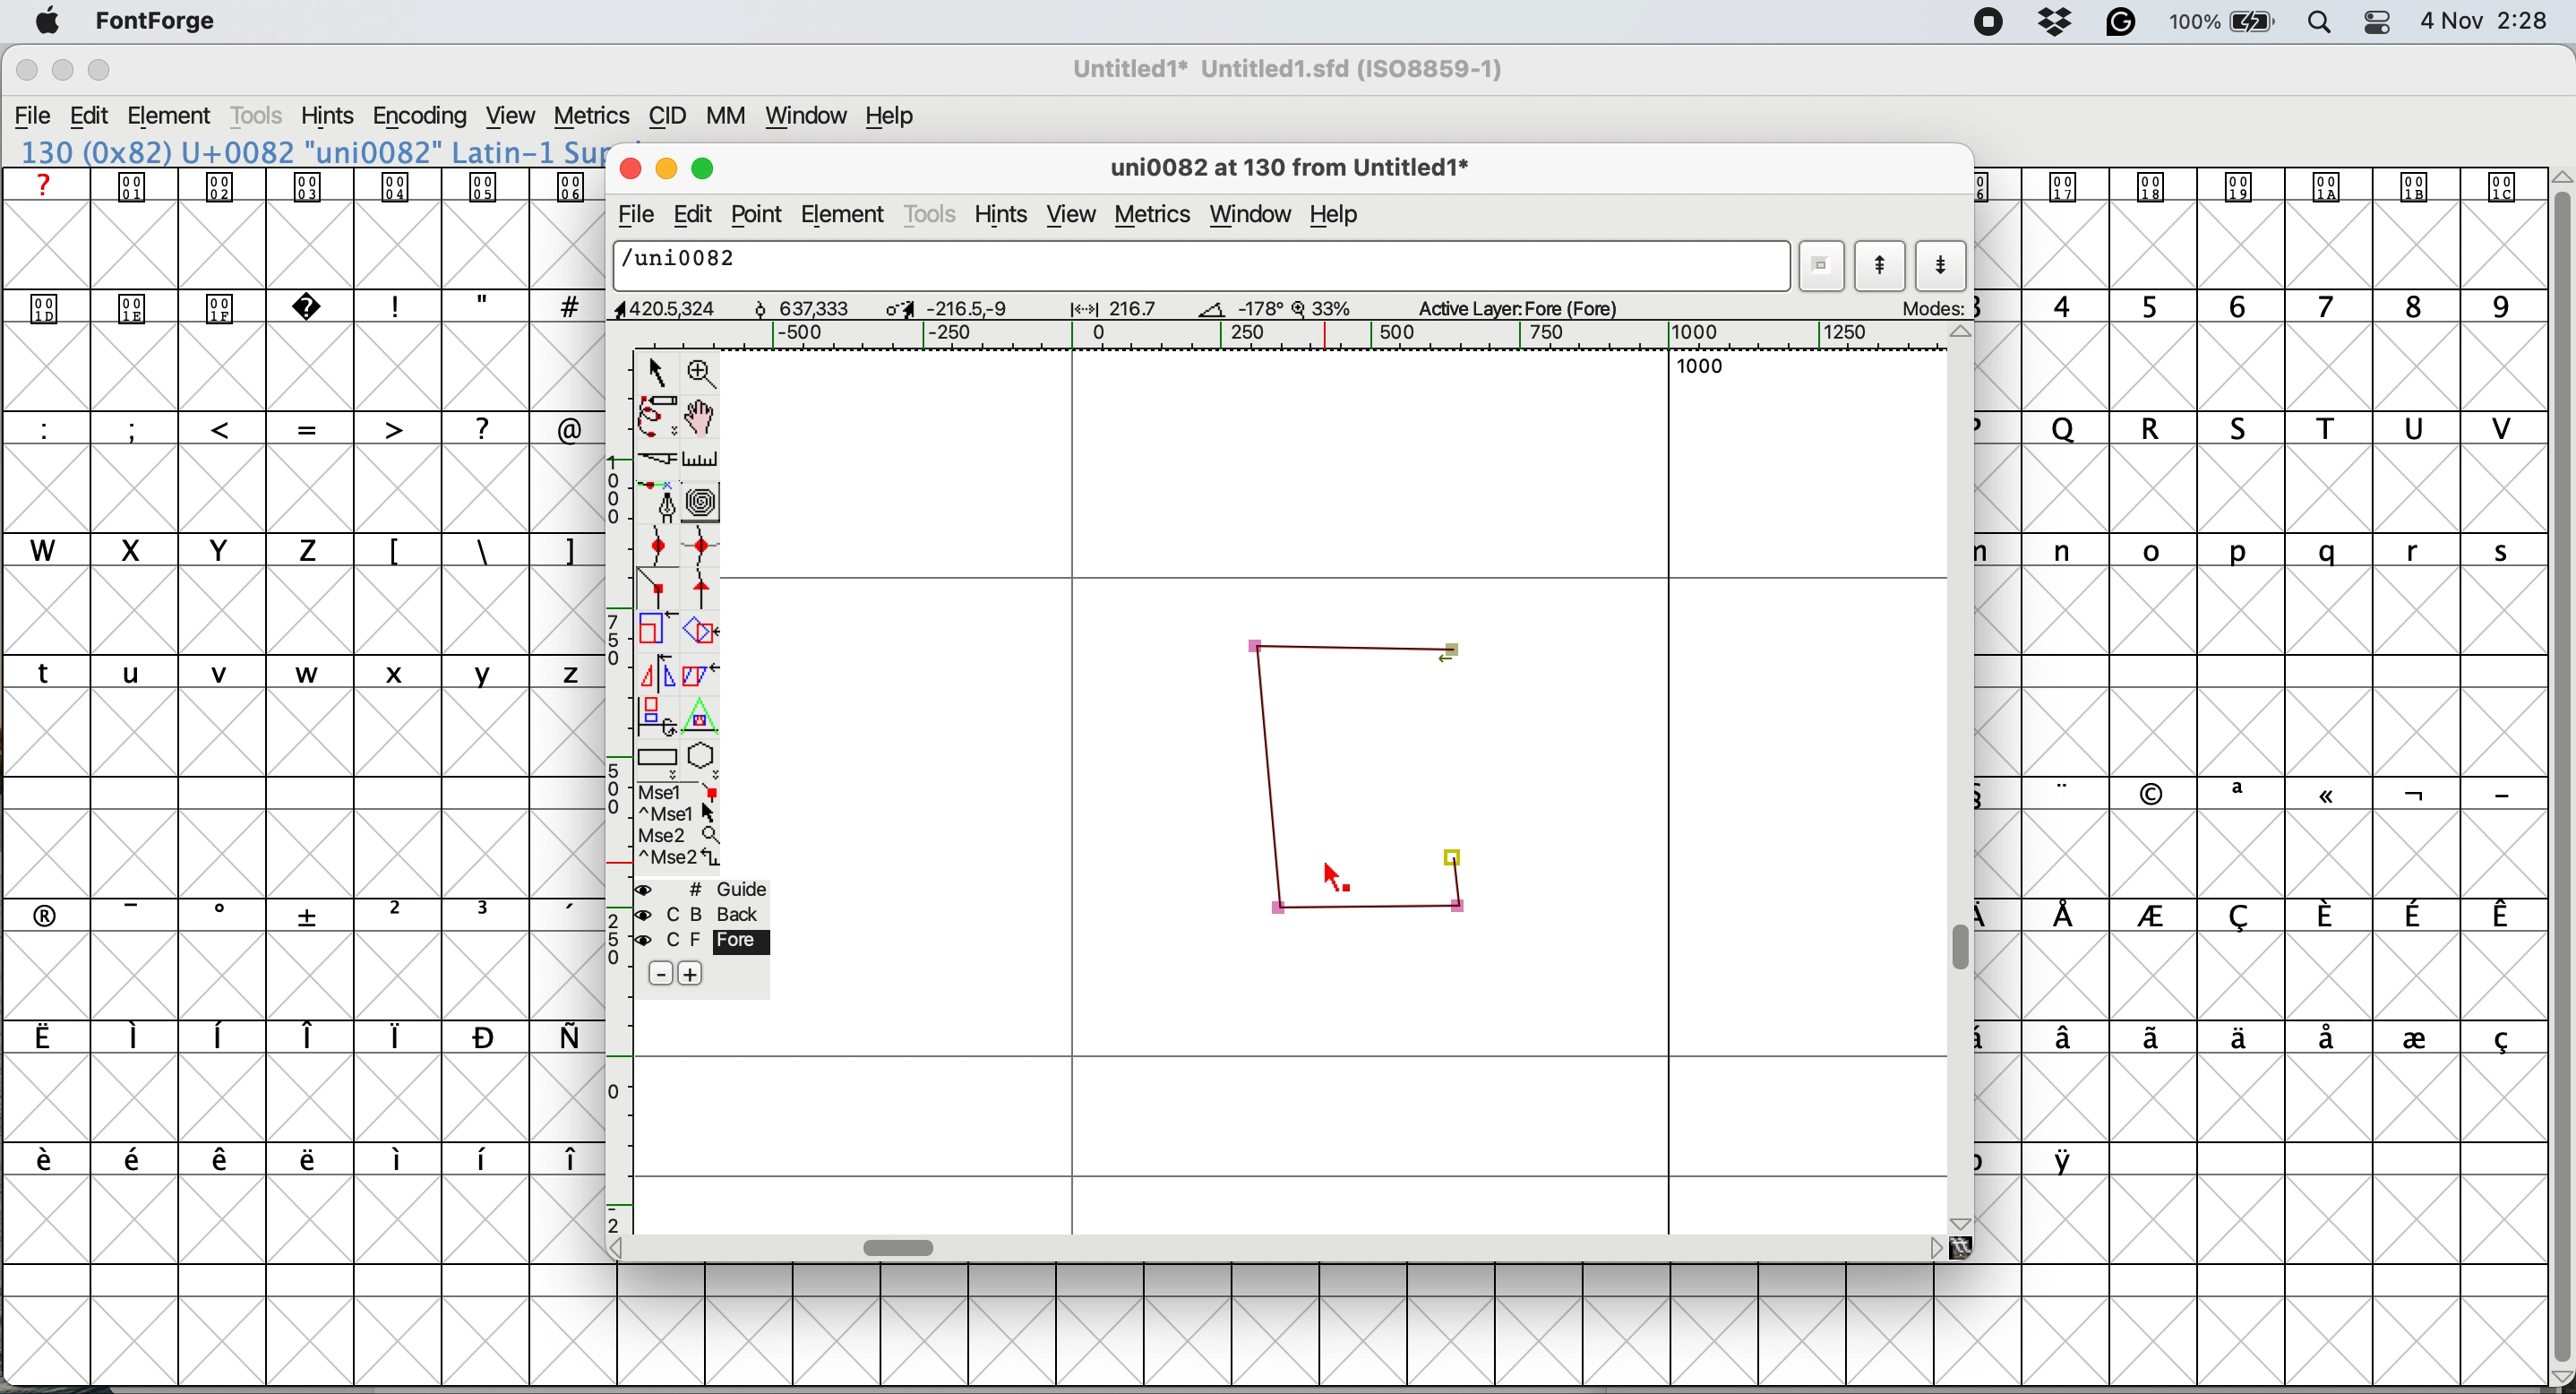 Image resolution: width=2576 pixels, height=1394 pixels. What do you see at coordinates (1336, 878) in the screenshot?
I see `cursor` at bounding box center [1336, 878].